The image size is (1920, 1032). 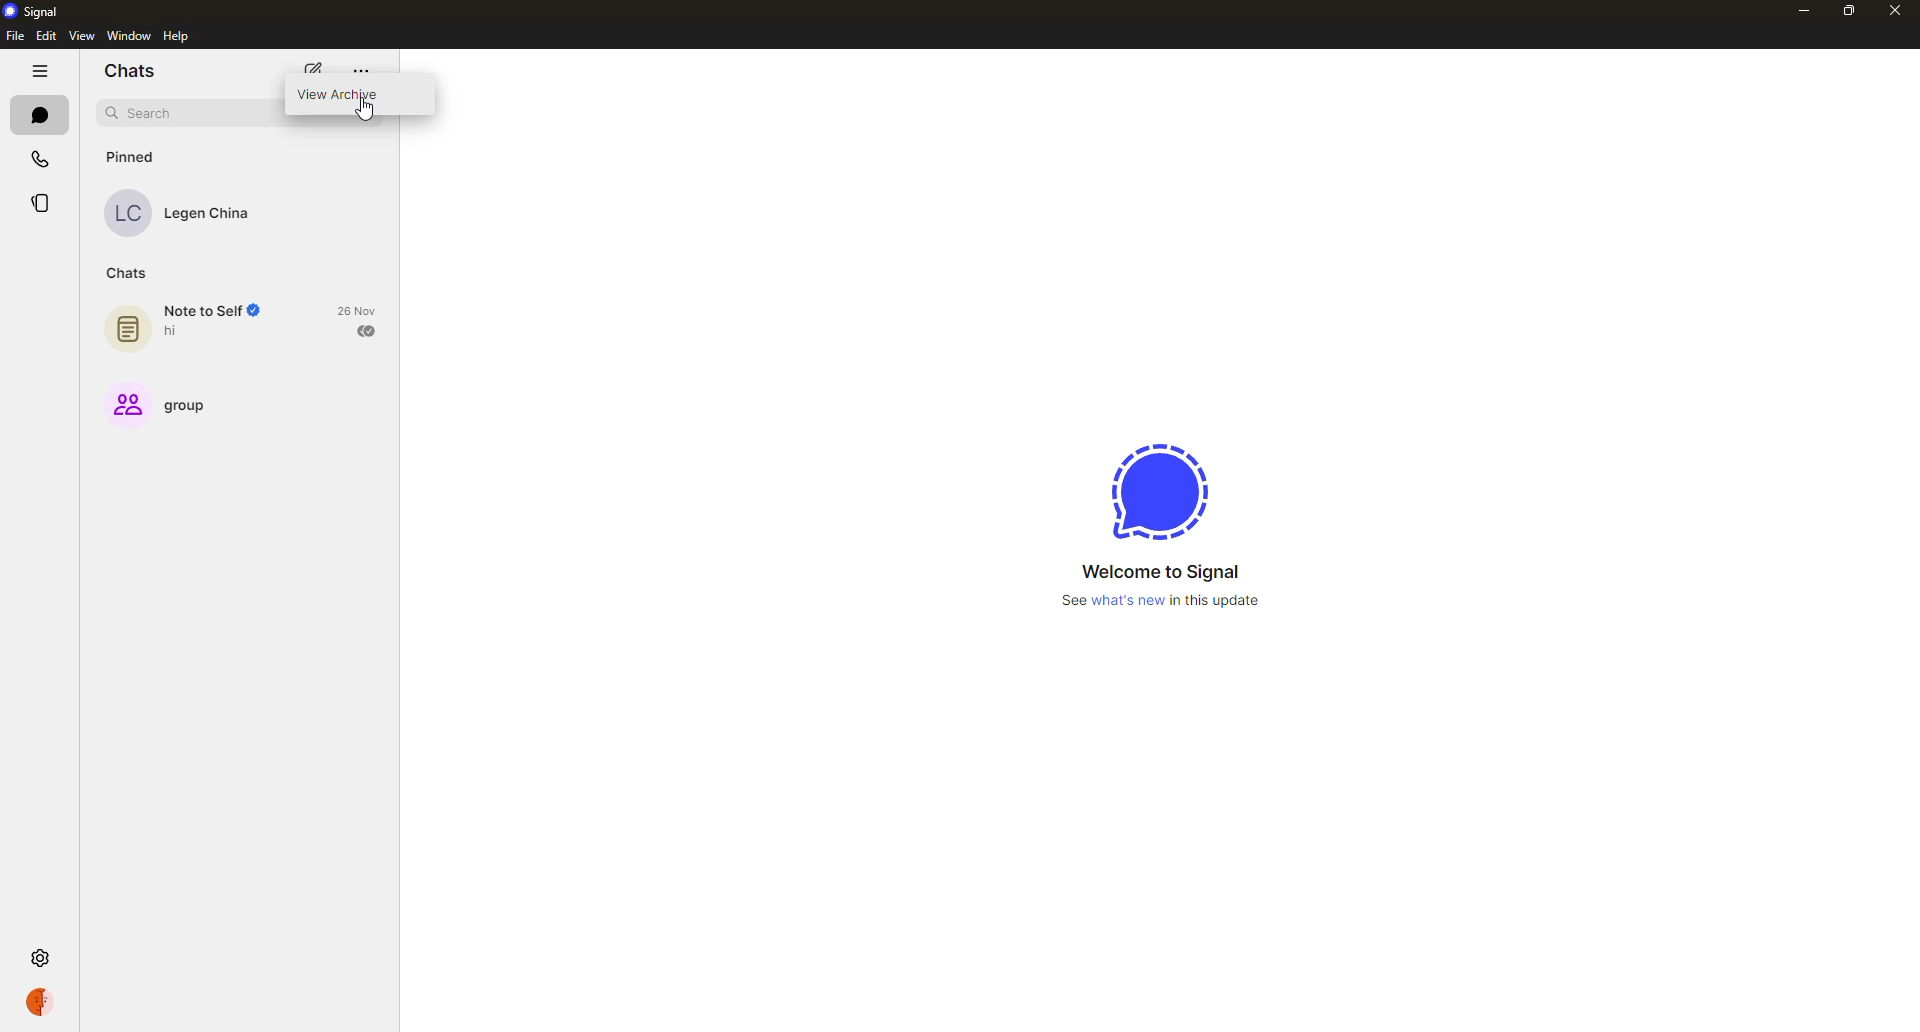 What do you see at coordinates (356, 311) in the screenshot?
I see `date` at bounding box center [356, 311].